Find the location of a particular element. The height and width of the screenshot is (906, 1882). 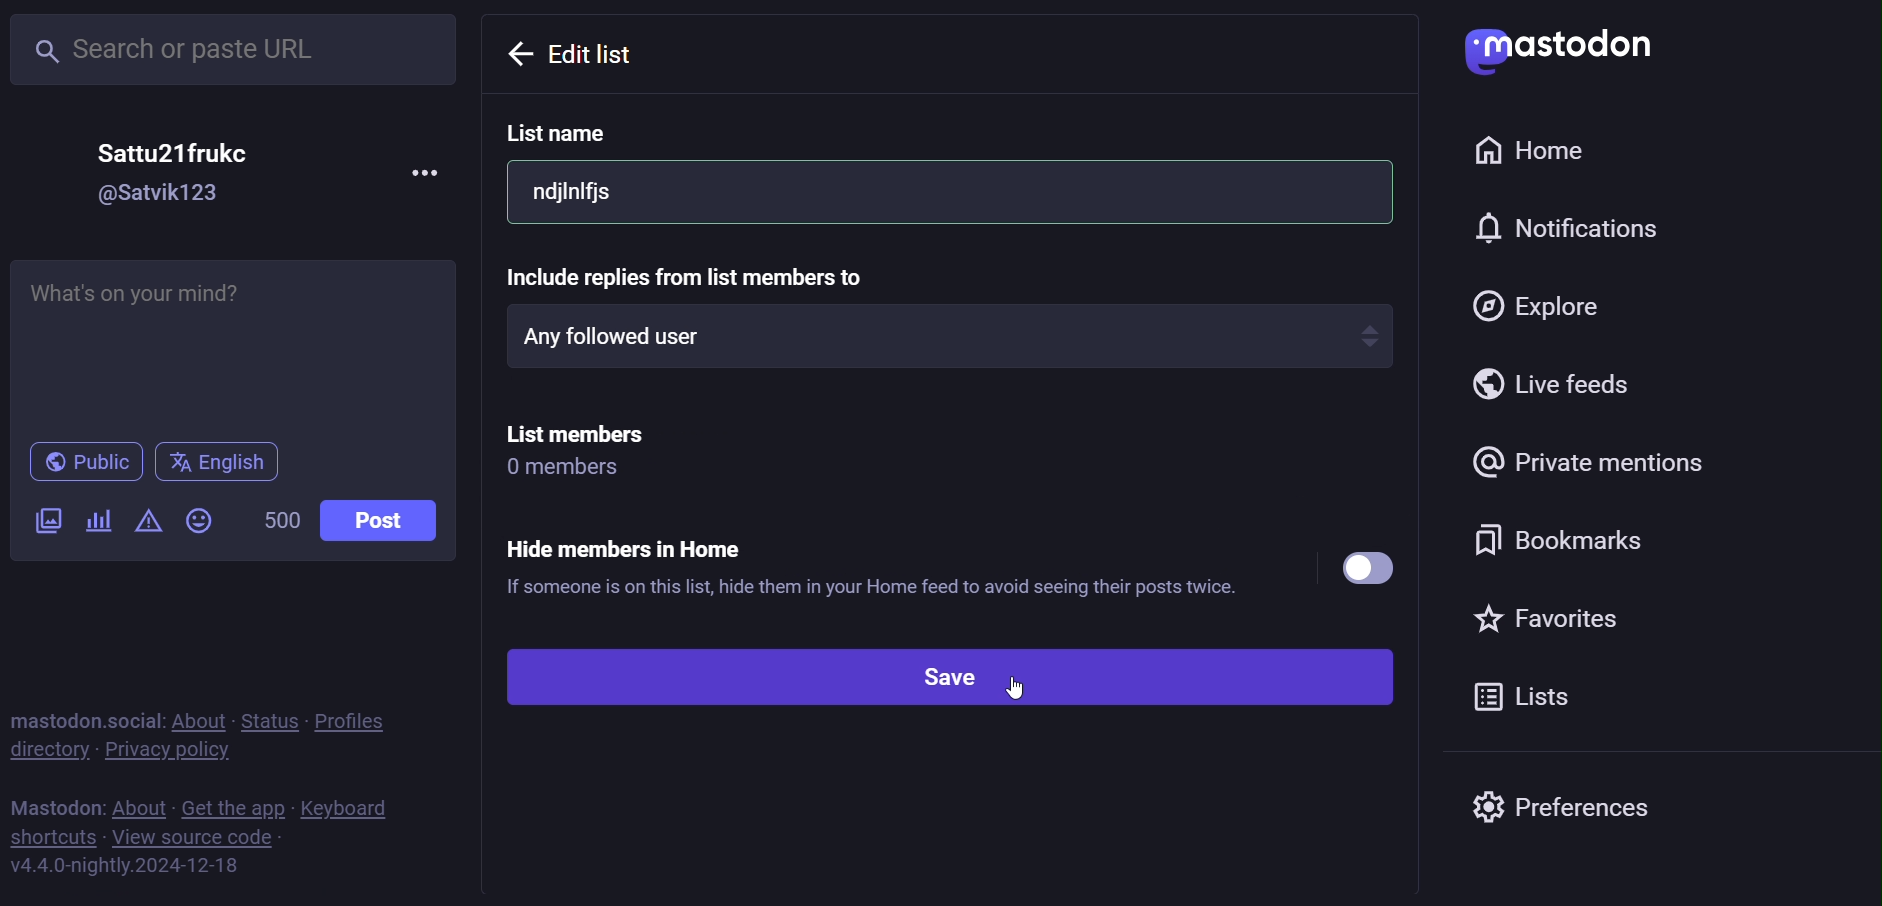

bookmark is located at coordinates (1569, 544).